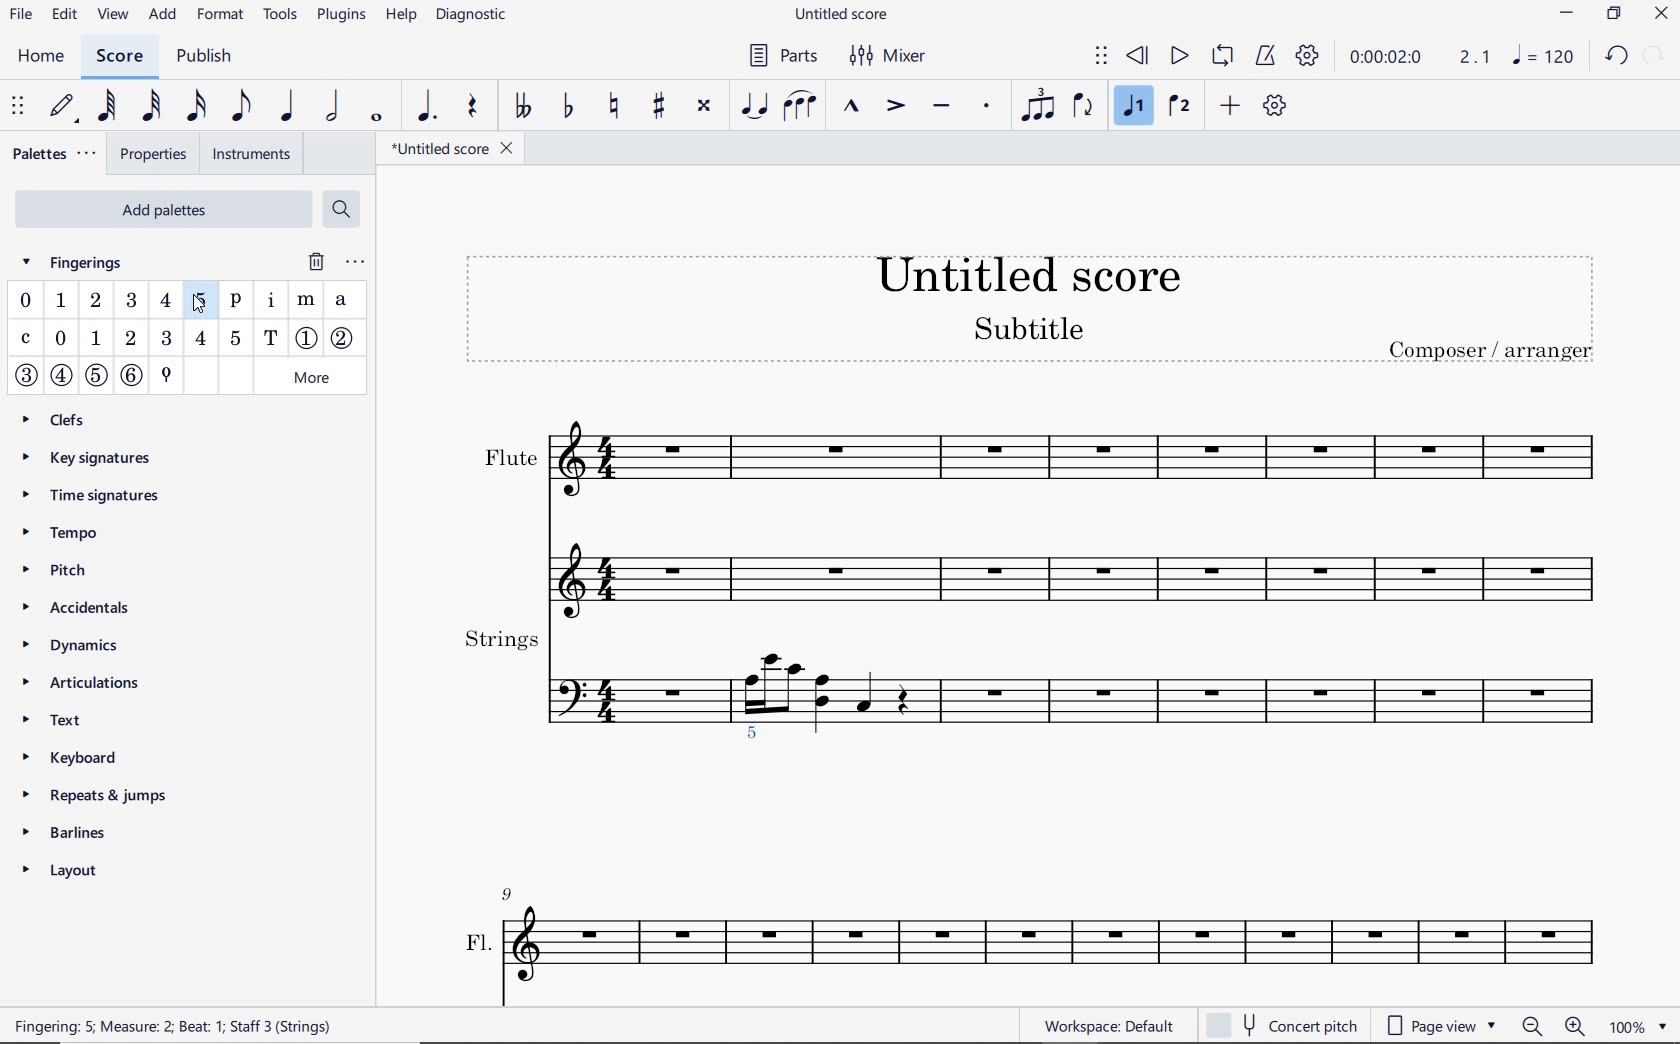 Image resolution: width=1680 pixels, height=1044 pixels. What do you see at coordinates (1543, 58) in the screenshot?
I see `NOTE` at bounding box center [1543, 58].